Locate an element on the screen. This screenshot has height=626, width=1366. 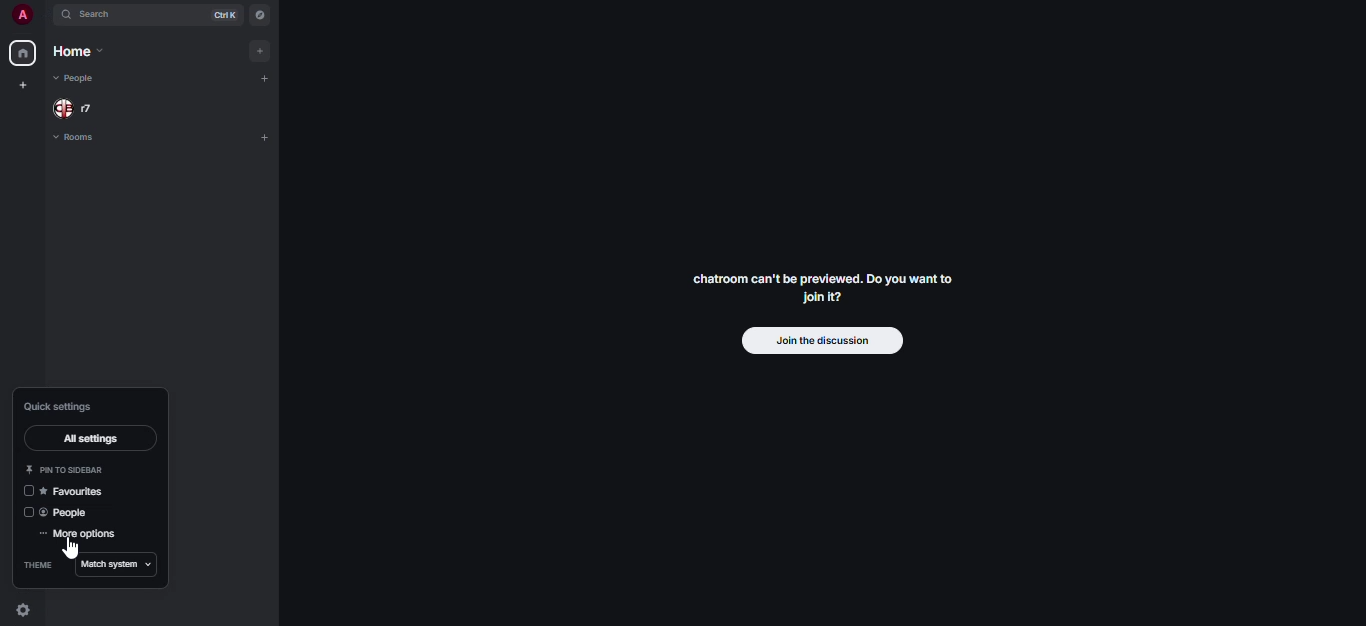
expand is located at coordinates (46, 13).